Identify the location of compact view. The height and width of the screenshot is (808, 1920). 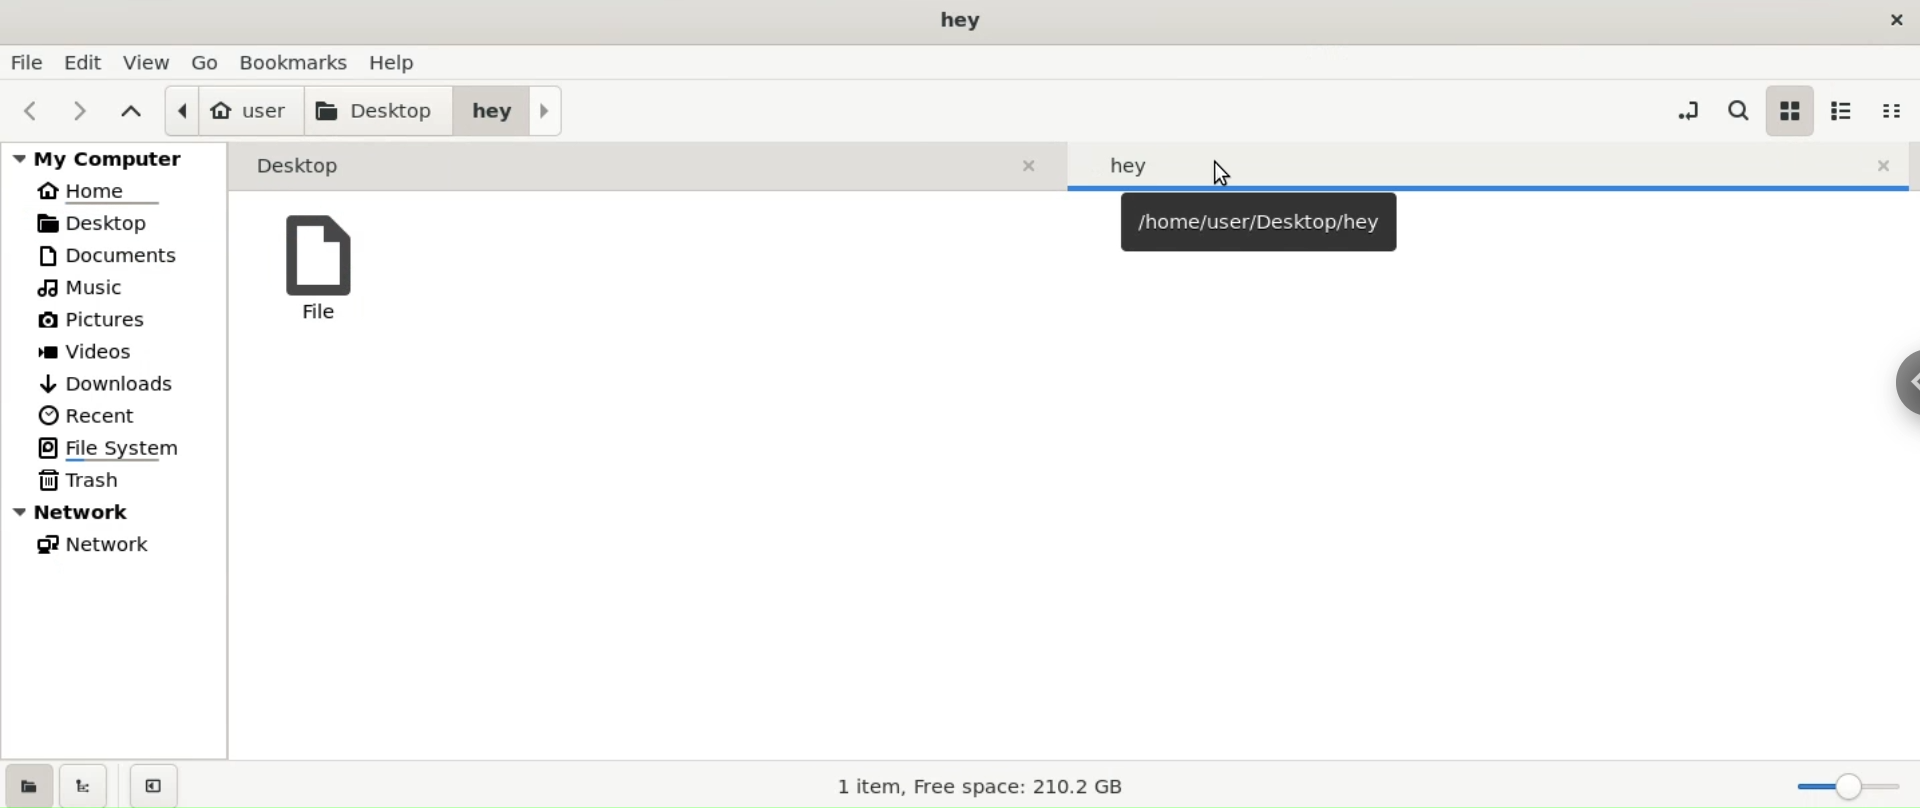
(1893, 111).